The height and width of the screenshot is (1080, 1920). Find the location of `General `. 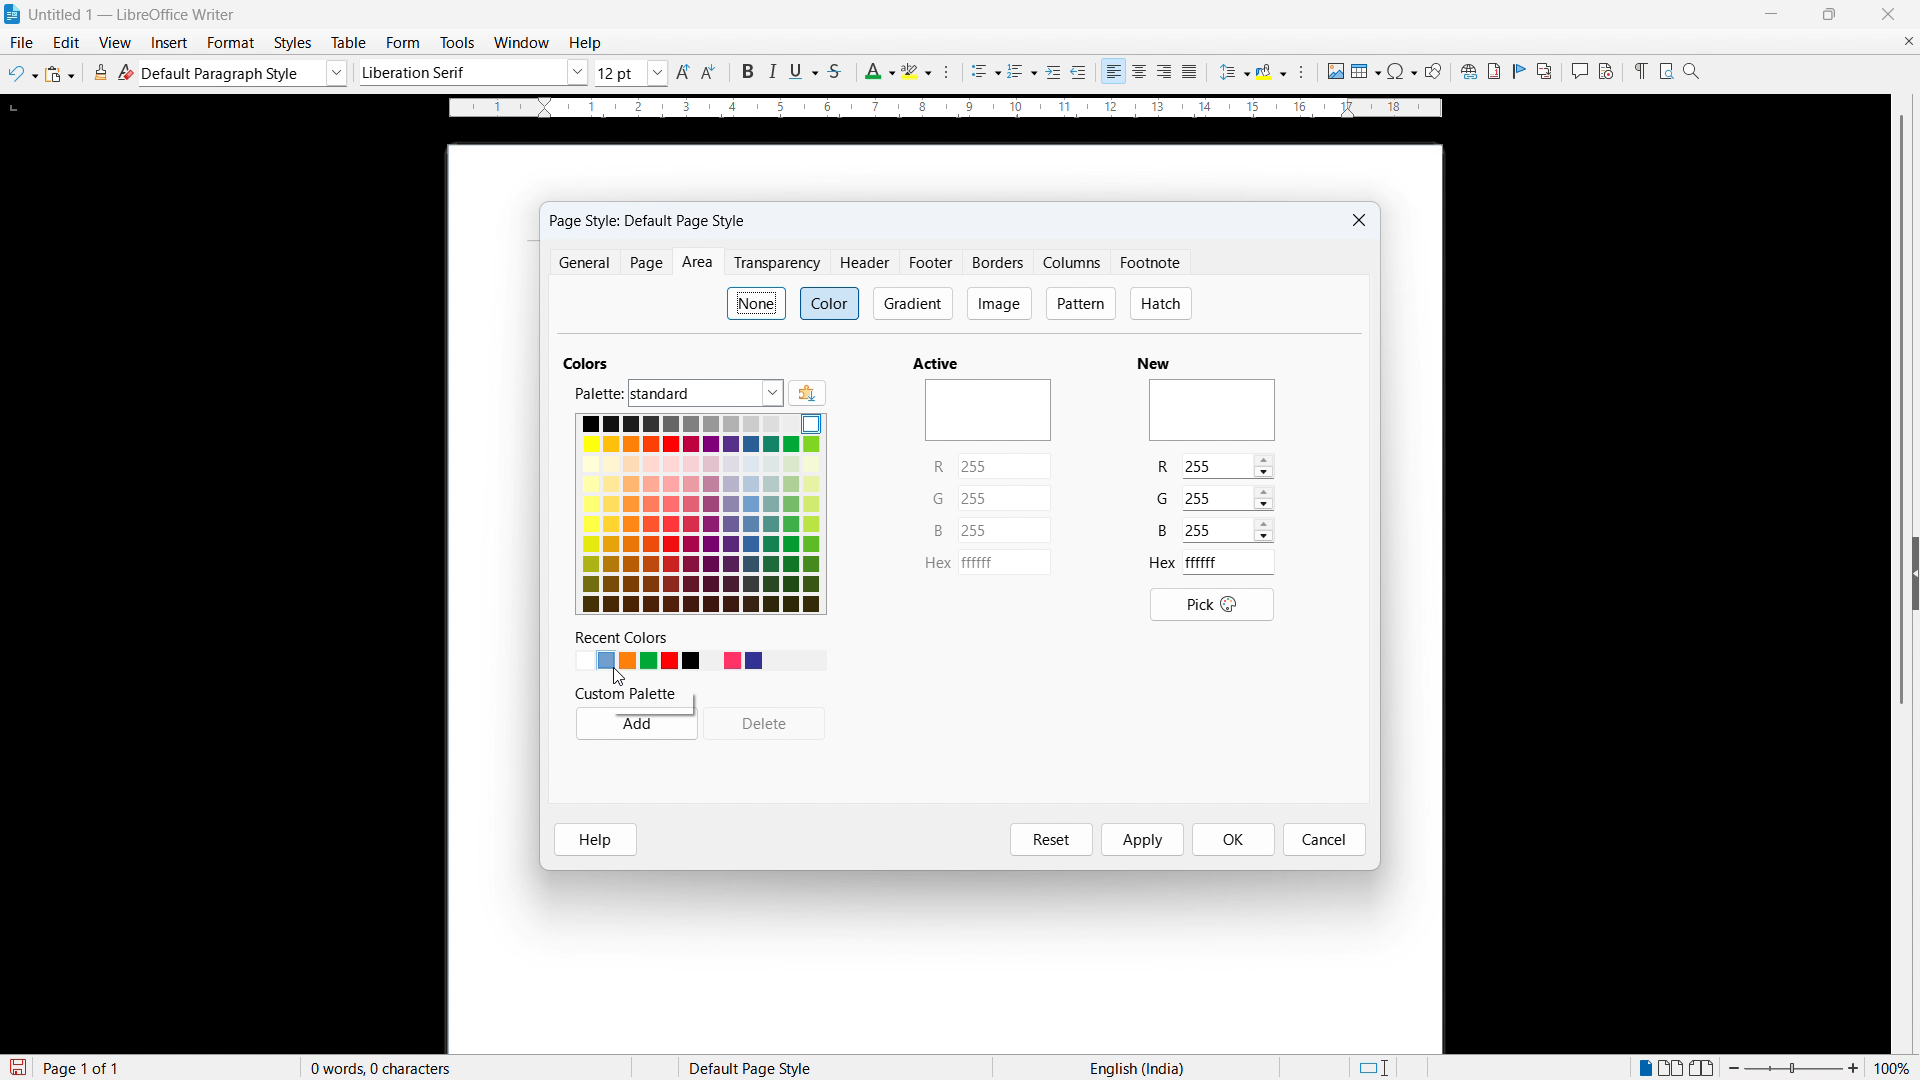

General  is located at coordinates (584, 262).